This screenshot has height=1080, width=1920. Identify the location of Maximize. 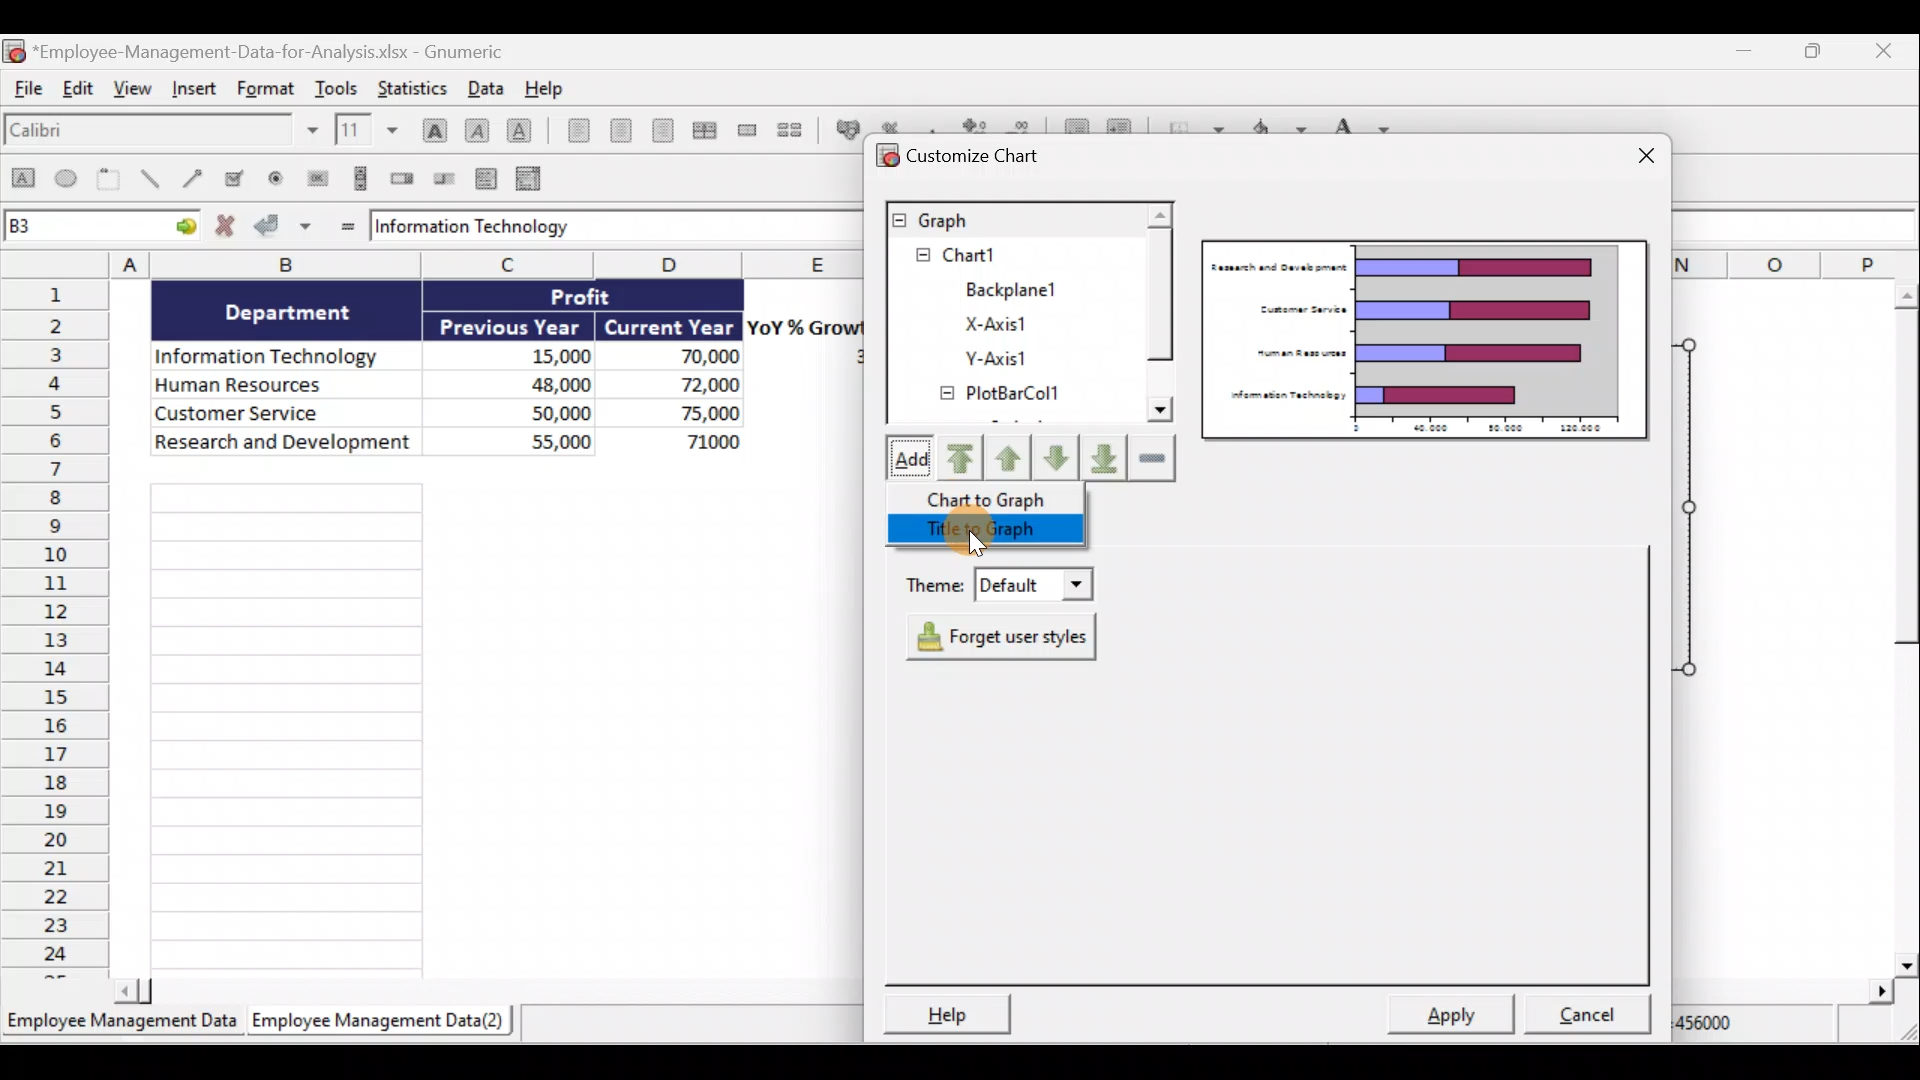
(1822, 54).